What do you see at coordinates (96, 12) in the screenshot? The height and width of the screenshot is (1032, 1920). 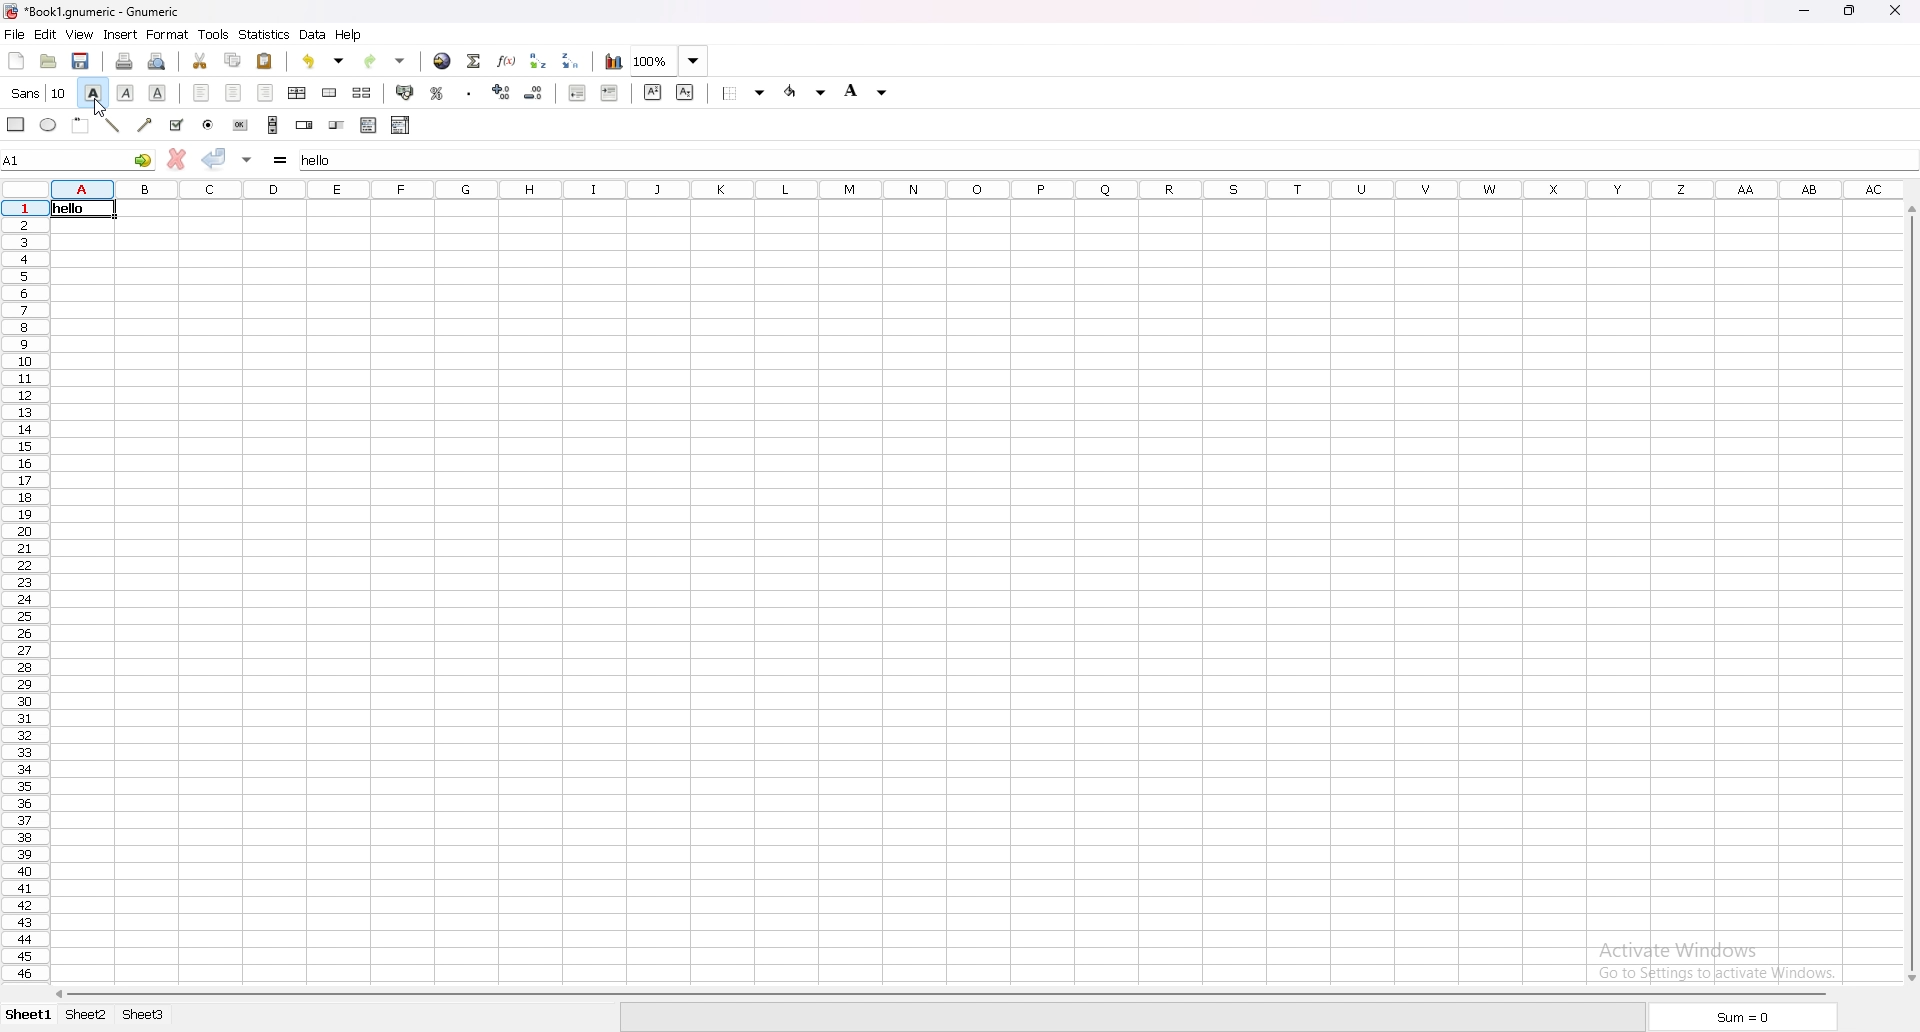 I see `Book1.gnumeric-Gnumeric` at bounding box center [96, 12].